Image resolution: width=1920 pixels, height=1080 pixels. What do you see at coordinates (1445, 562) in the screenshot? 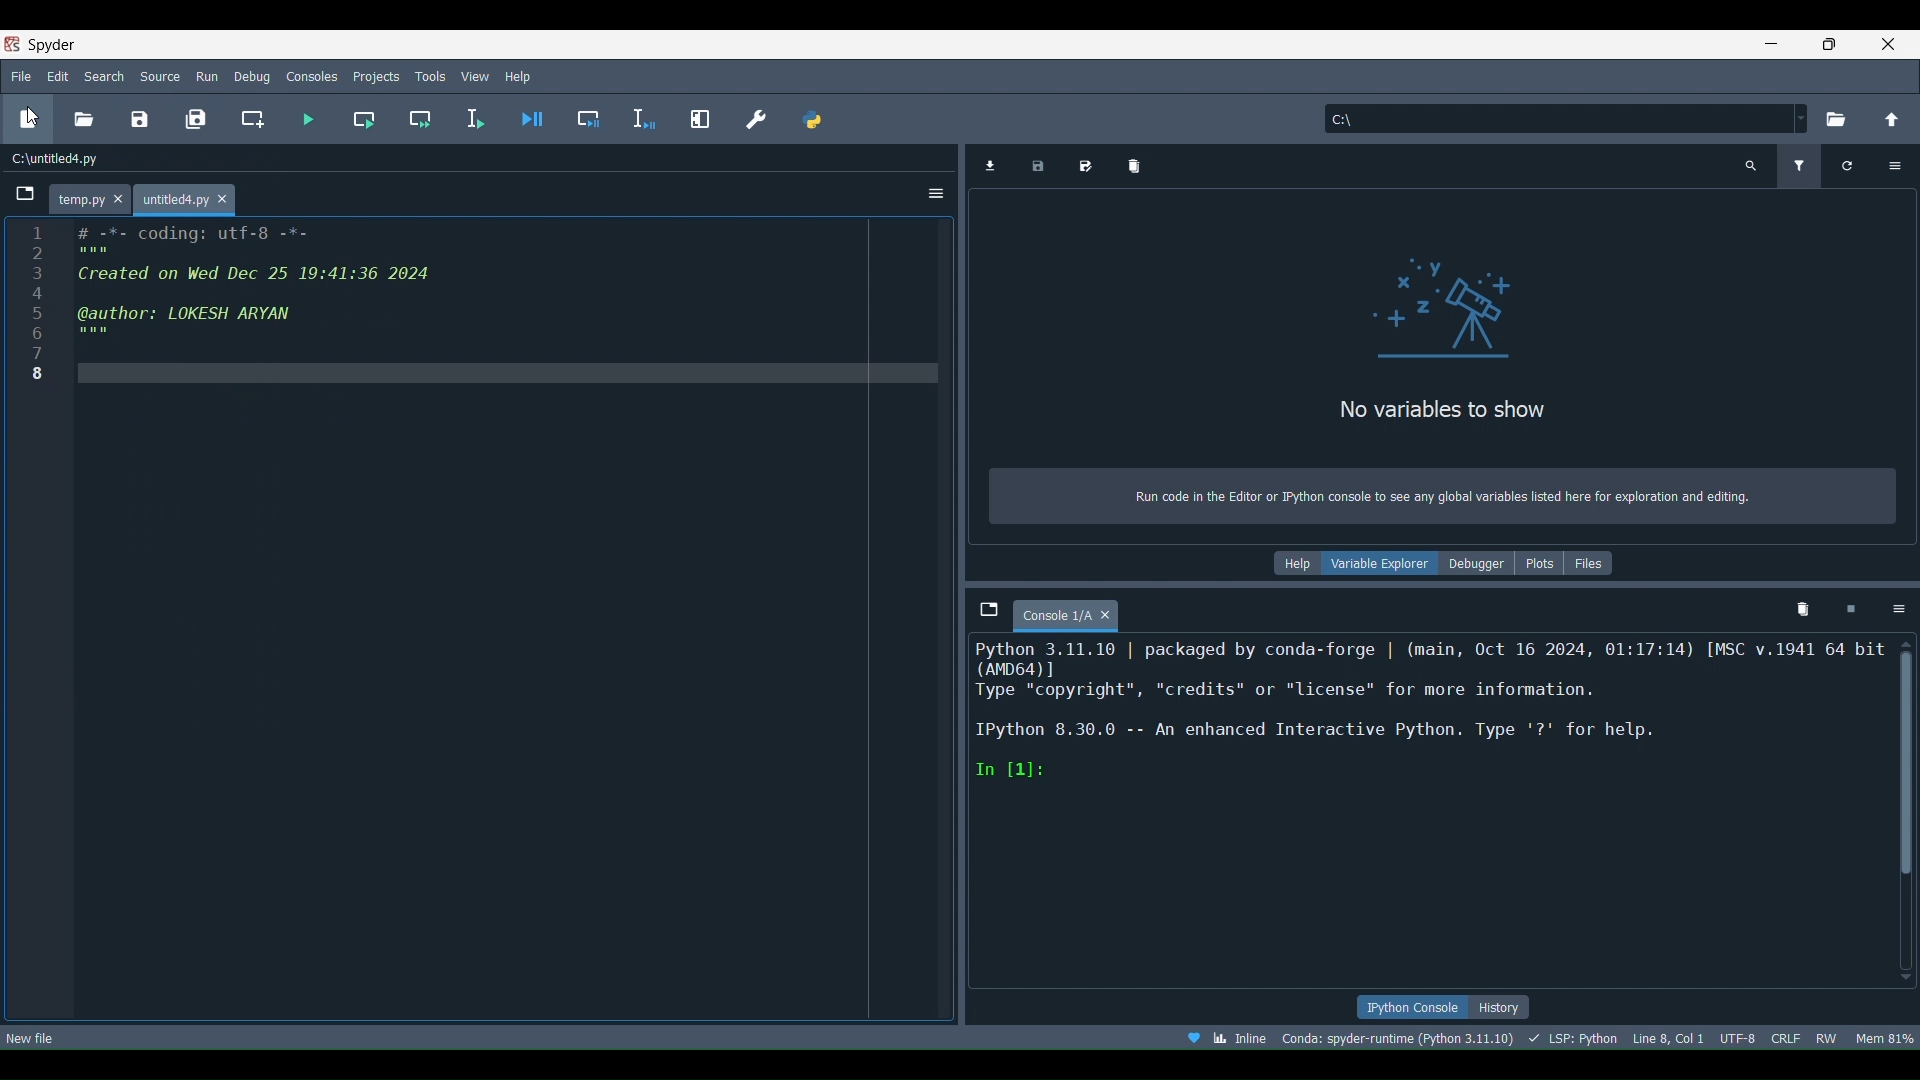
I see `` at bounding box center [1445, 562].